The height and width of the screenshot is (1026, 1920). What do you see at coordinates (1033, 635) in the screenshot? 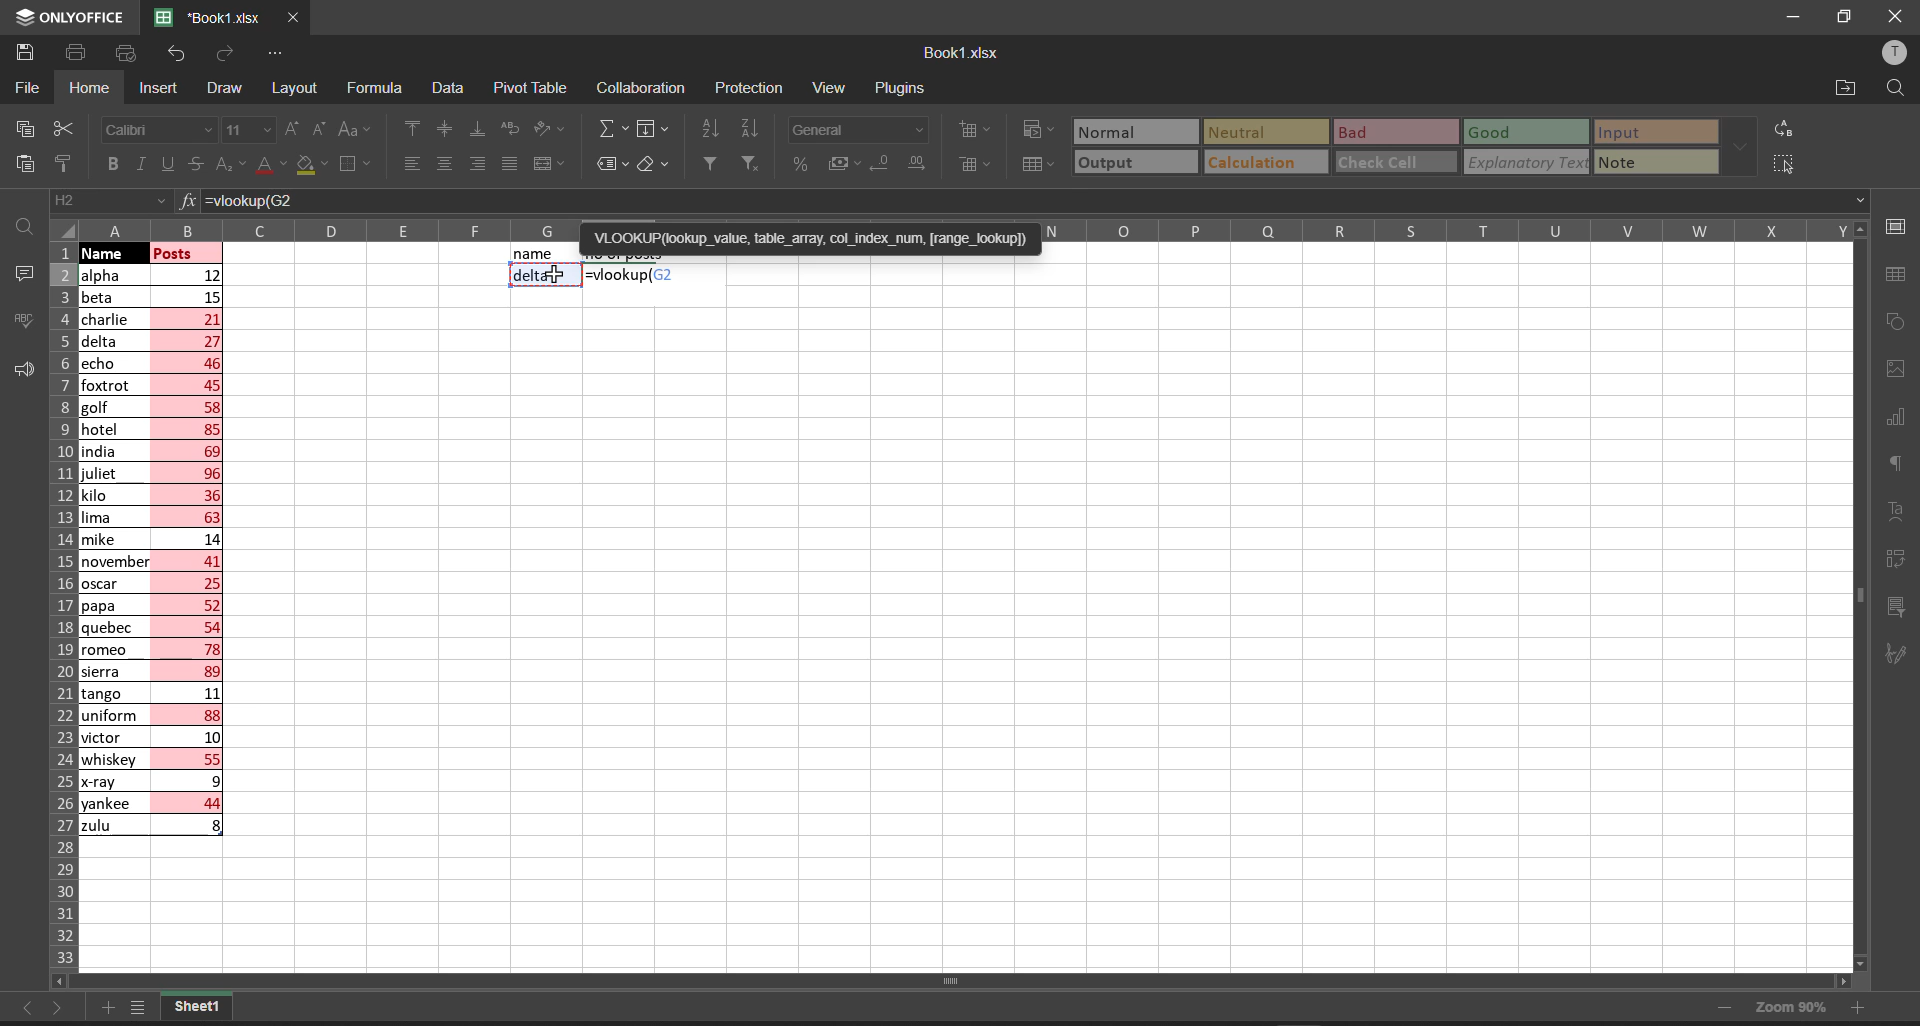
I see `emty cell` at bounding box center [1033, 635].